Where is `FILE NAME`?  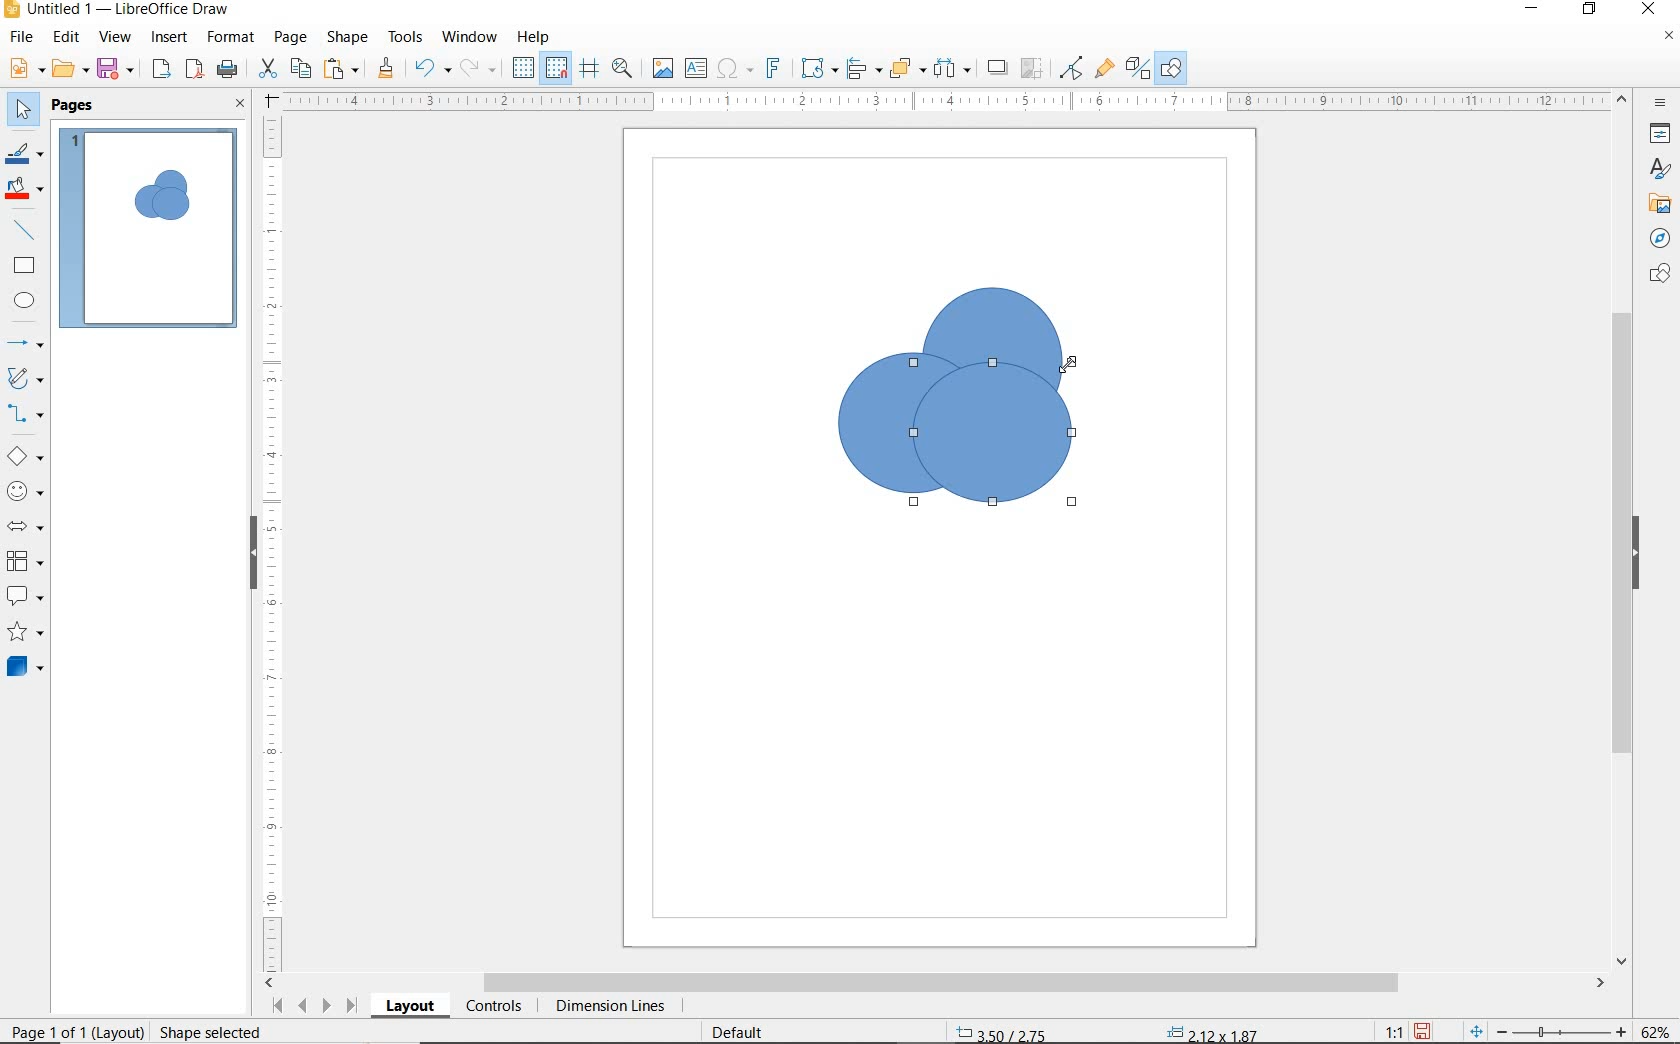 FILE NAME is located at coordinates (116, 11).